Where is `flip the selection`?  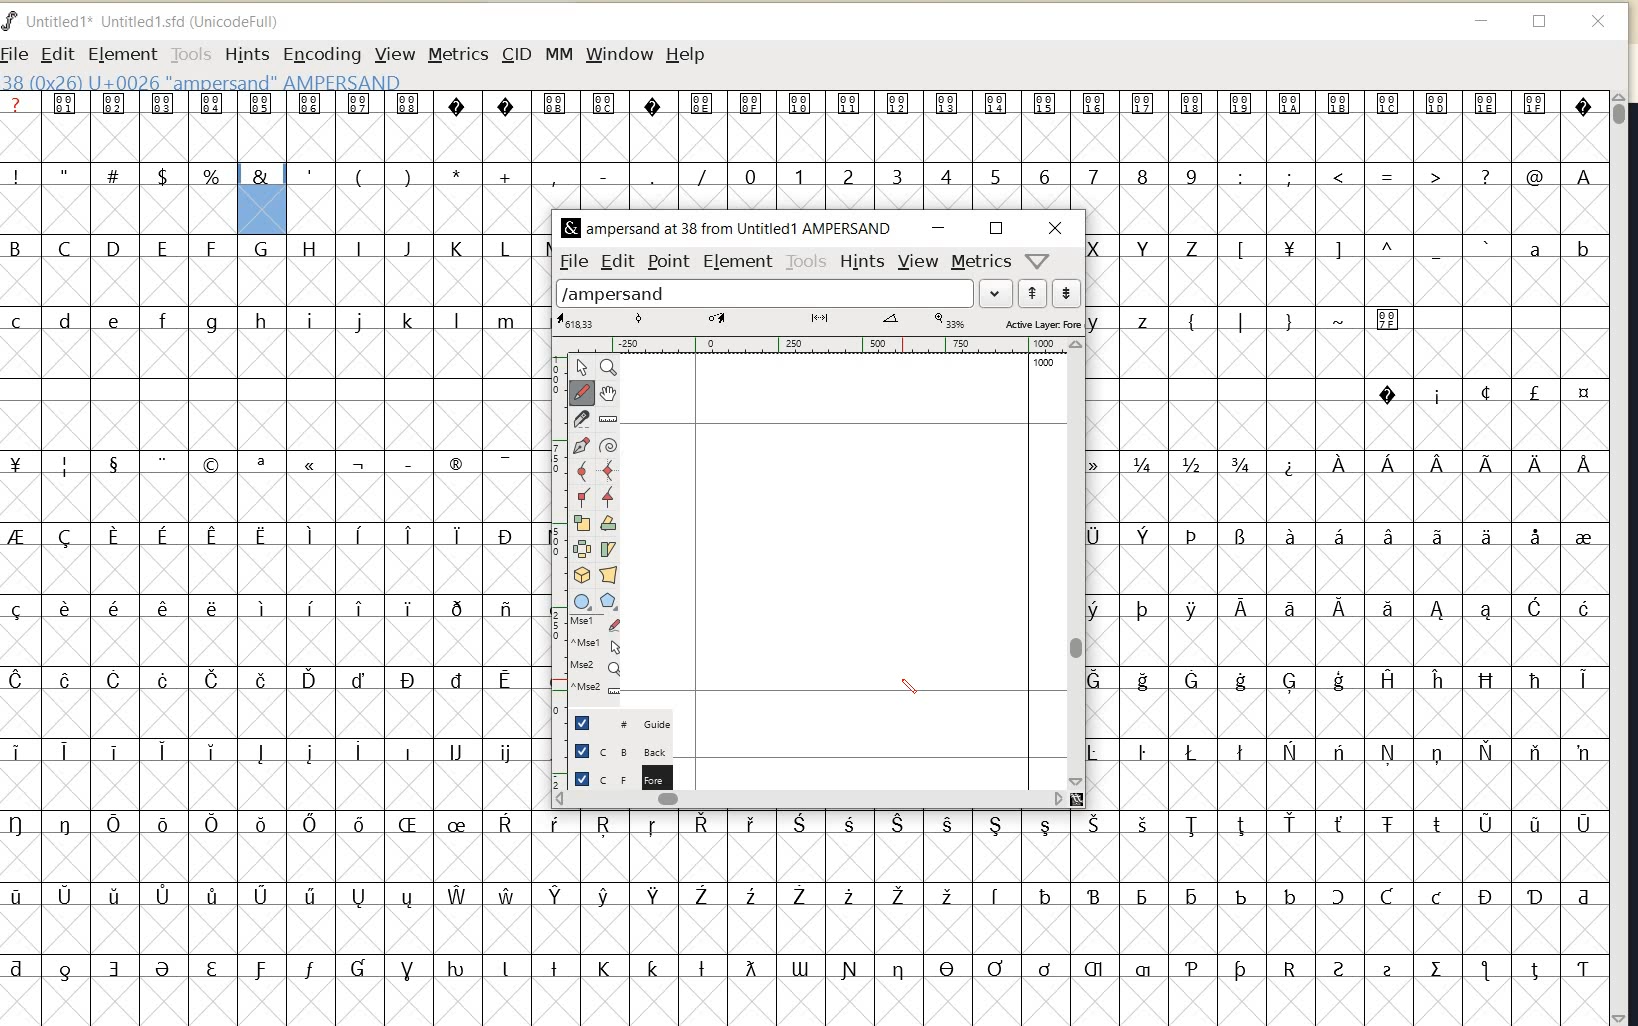 flip the selection is located at coordinates (582, 548).